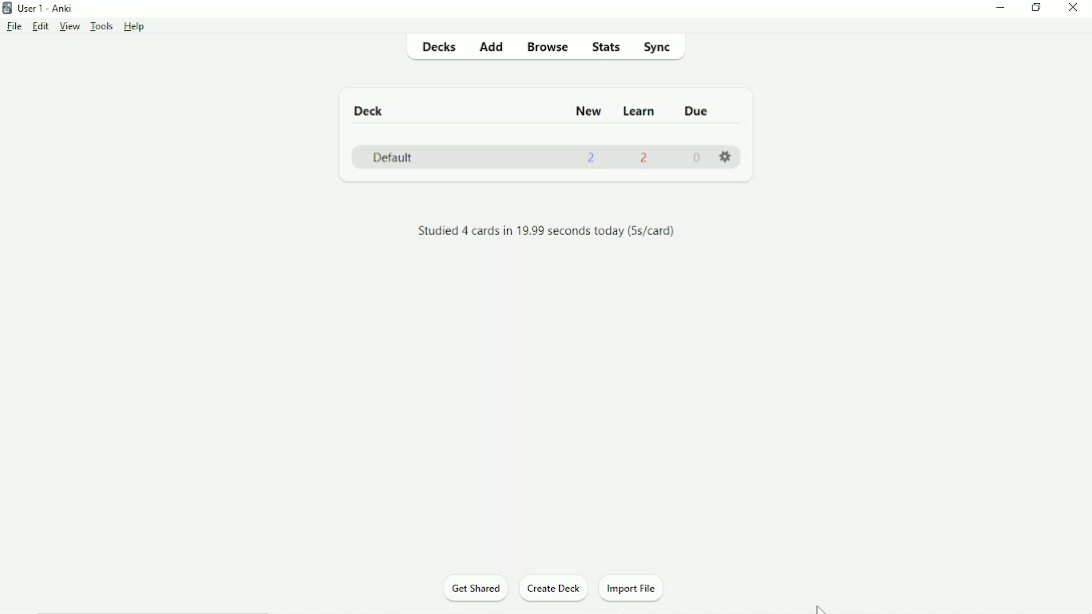 The image size is (1092, 614). Describe the element at coordinates (662, 47) in the screenshot. I see `Sync` at that location.